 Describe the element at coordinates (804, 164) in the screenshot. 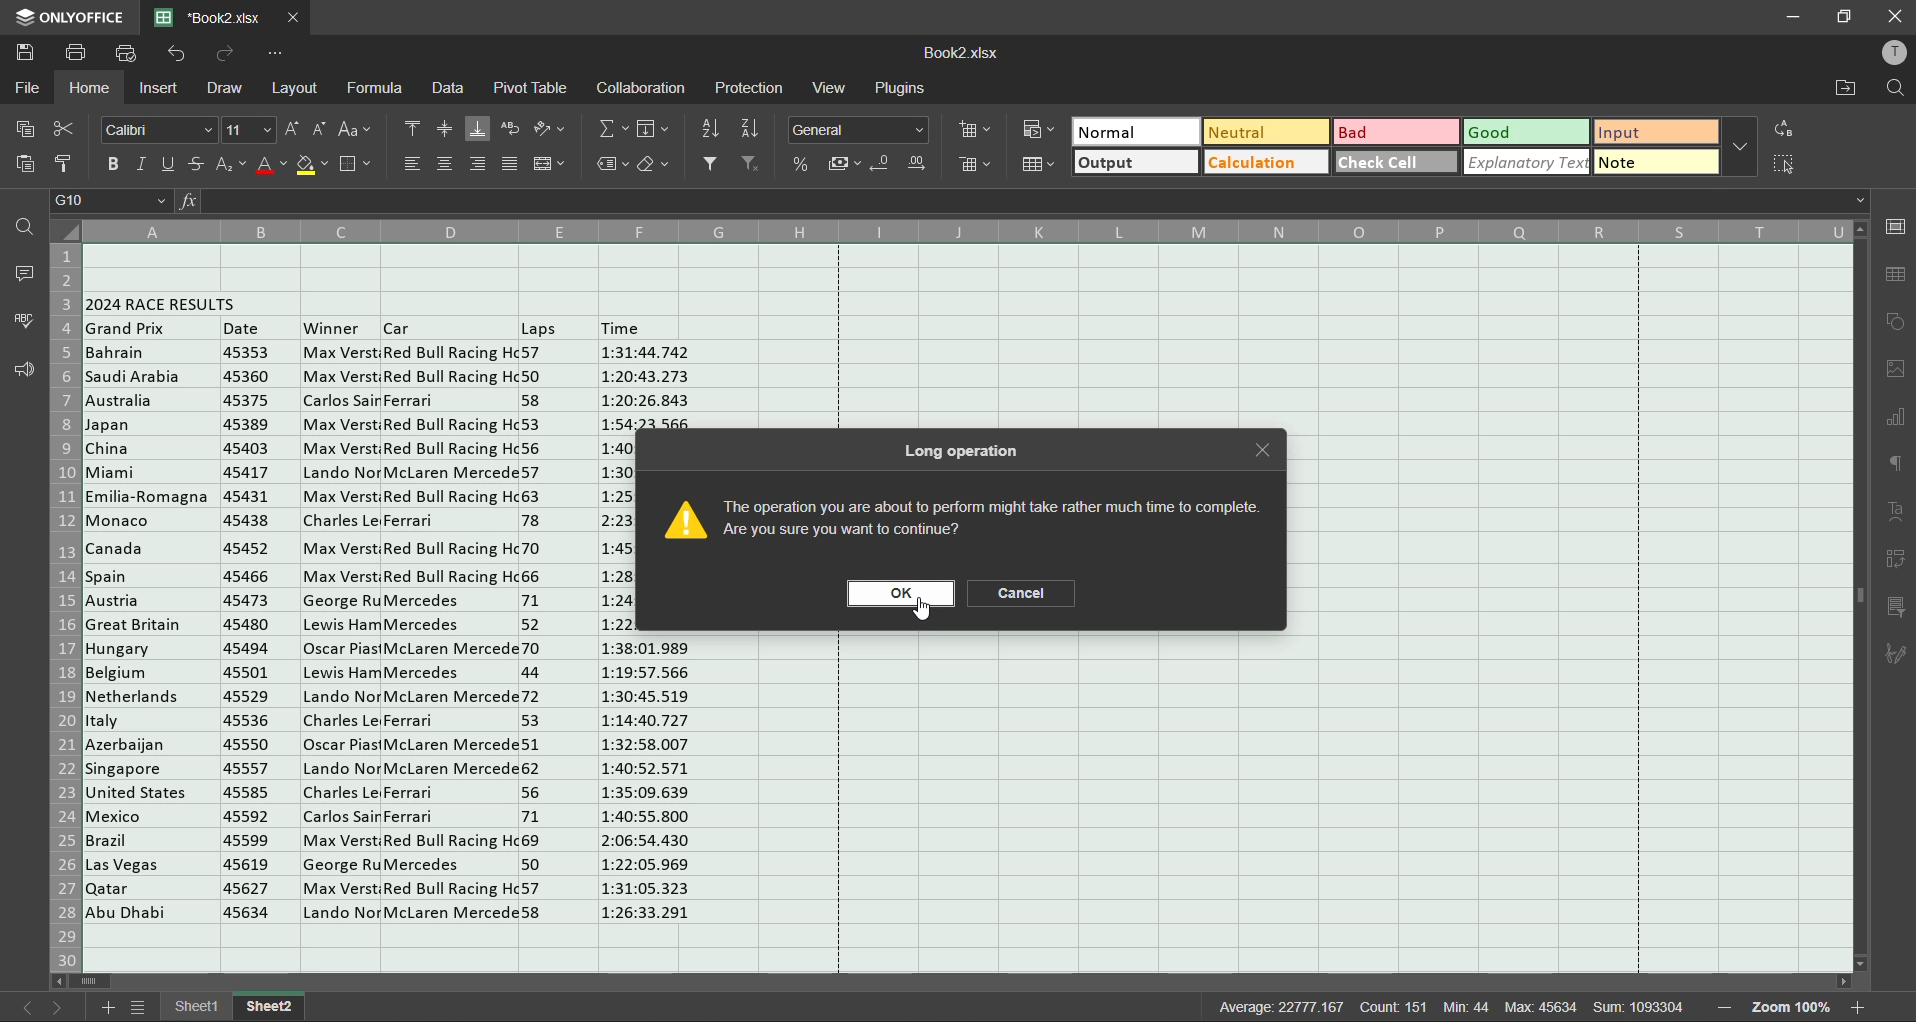

I see `percent` at that location.